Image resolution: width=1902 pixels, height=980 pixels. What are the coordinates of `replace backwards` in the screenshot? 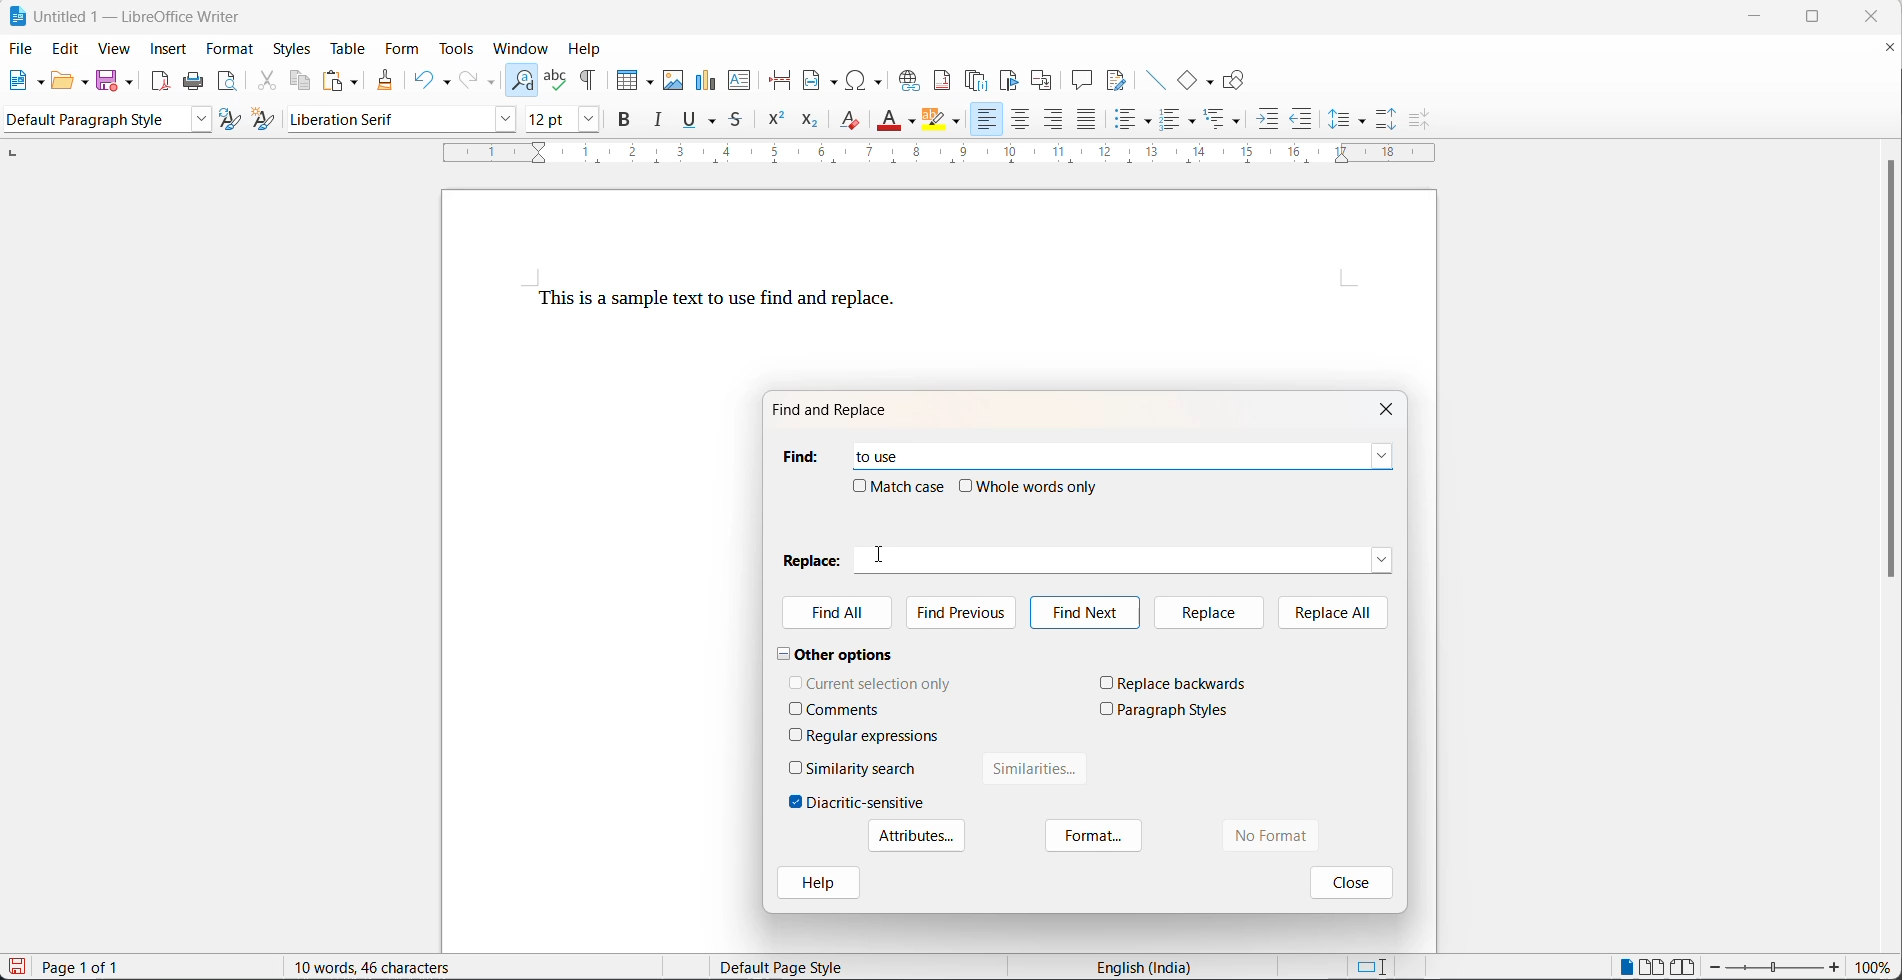 It's located at (1184, 683).